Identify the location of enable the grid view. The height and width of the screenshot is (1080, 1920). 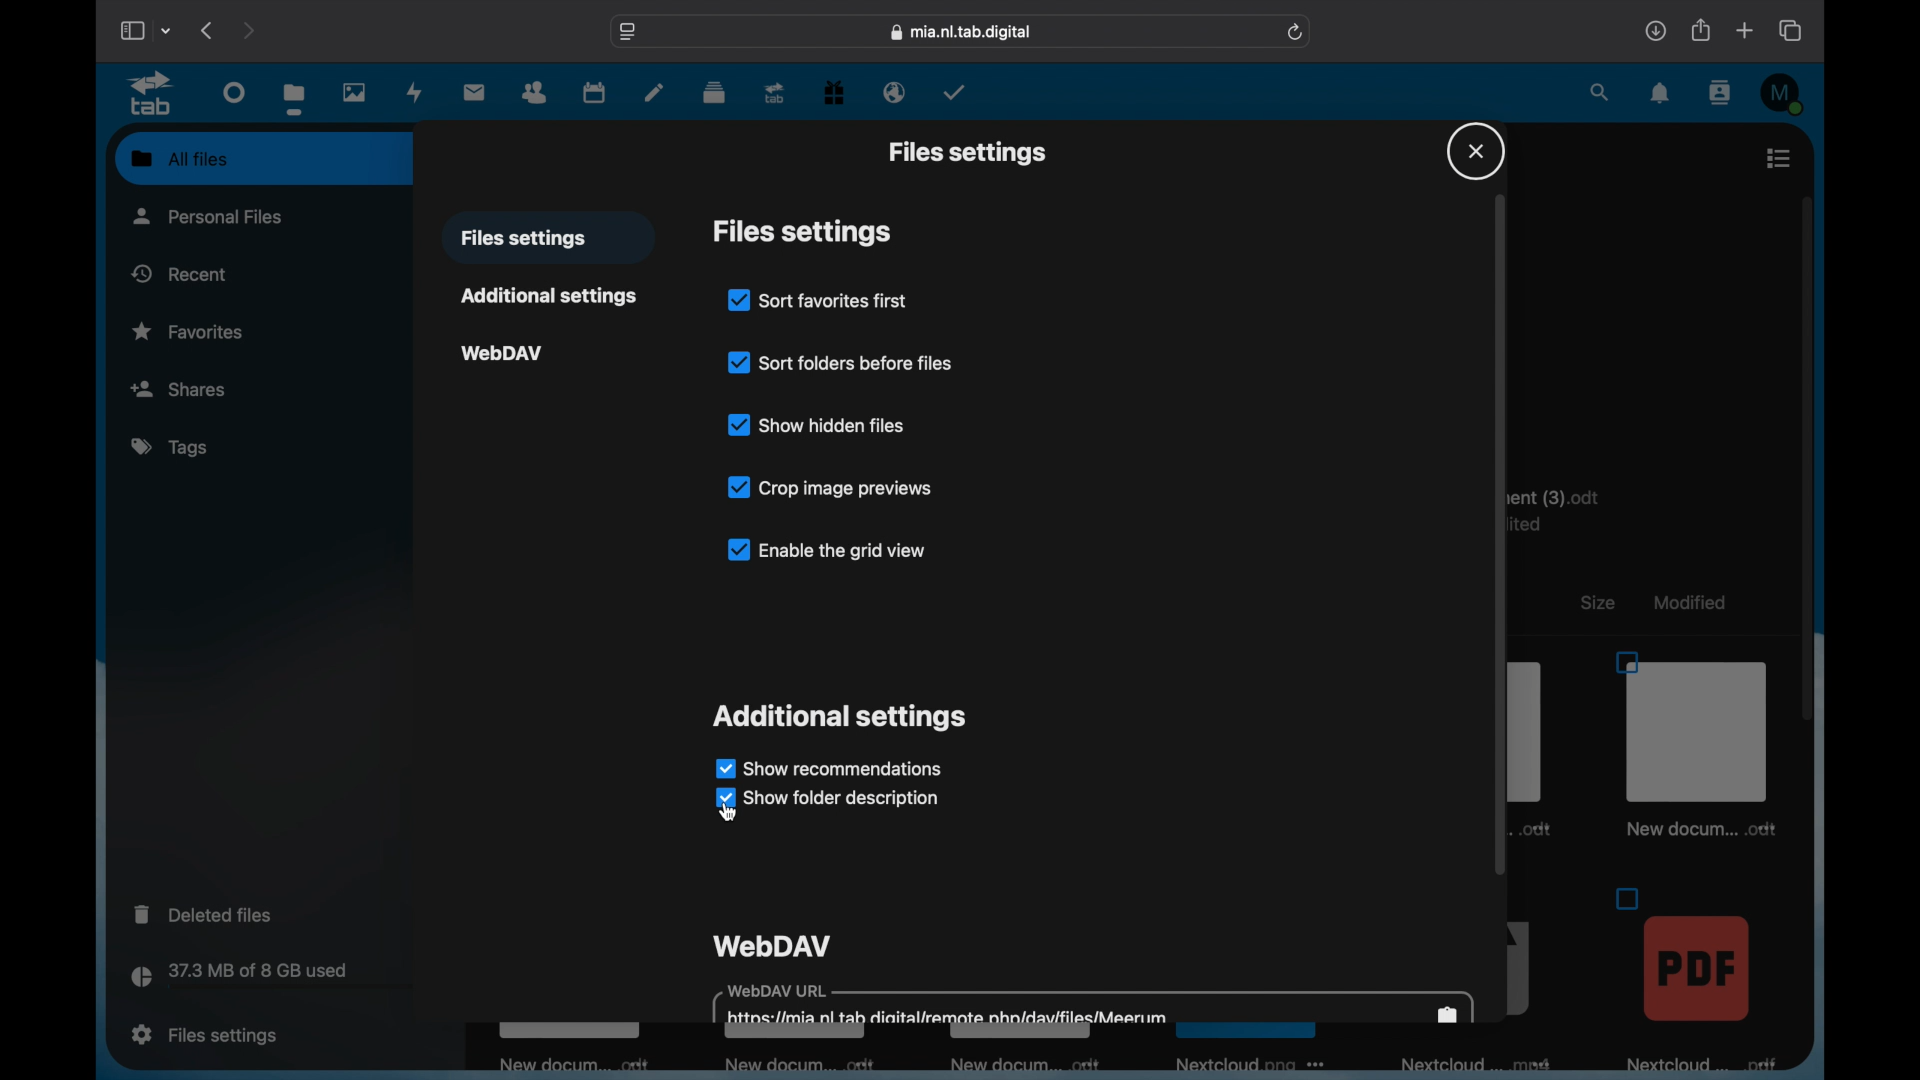
(824, 549).